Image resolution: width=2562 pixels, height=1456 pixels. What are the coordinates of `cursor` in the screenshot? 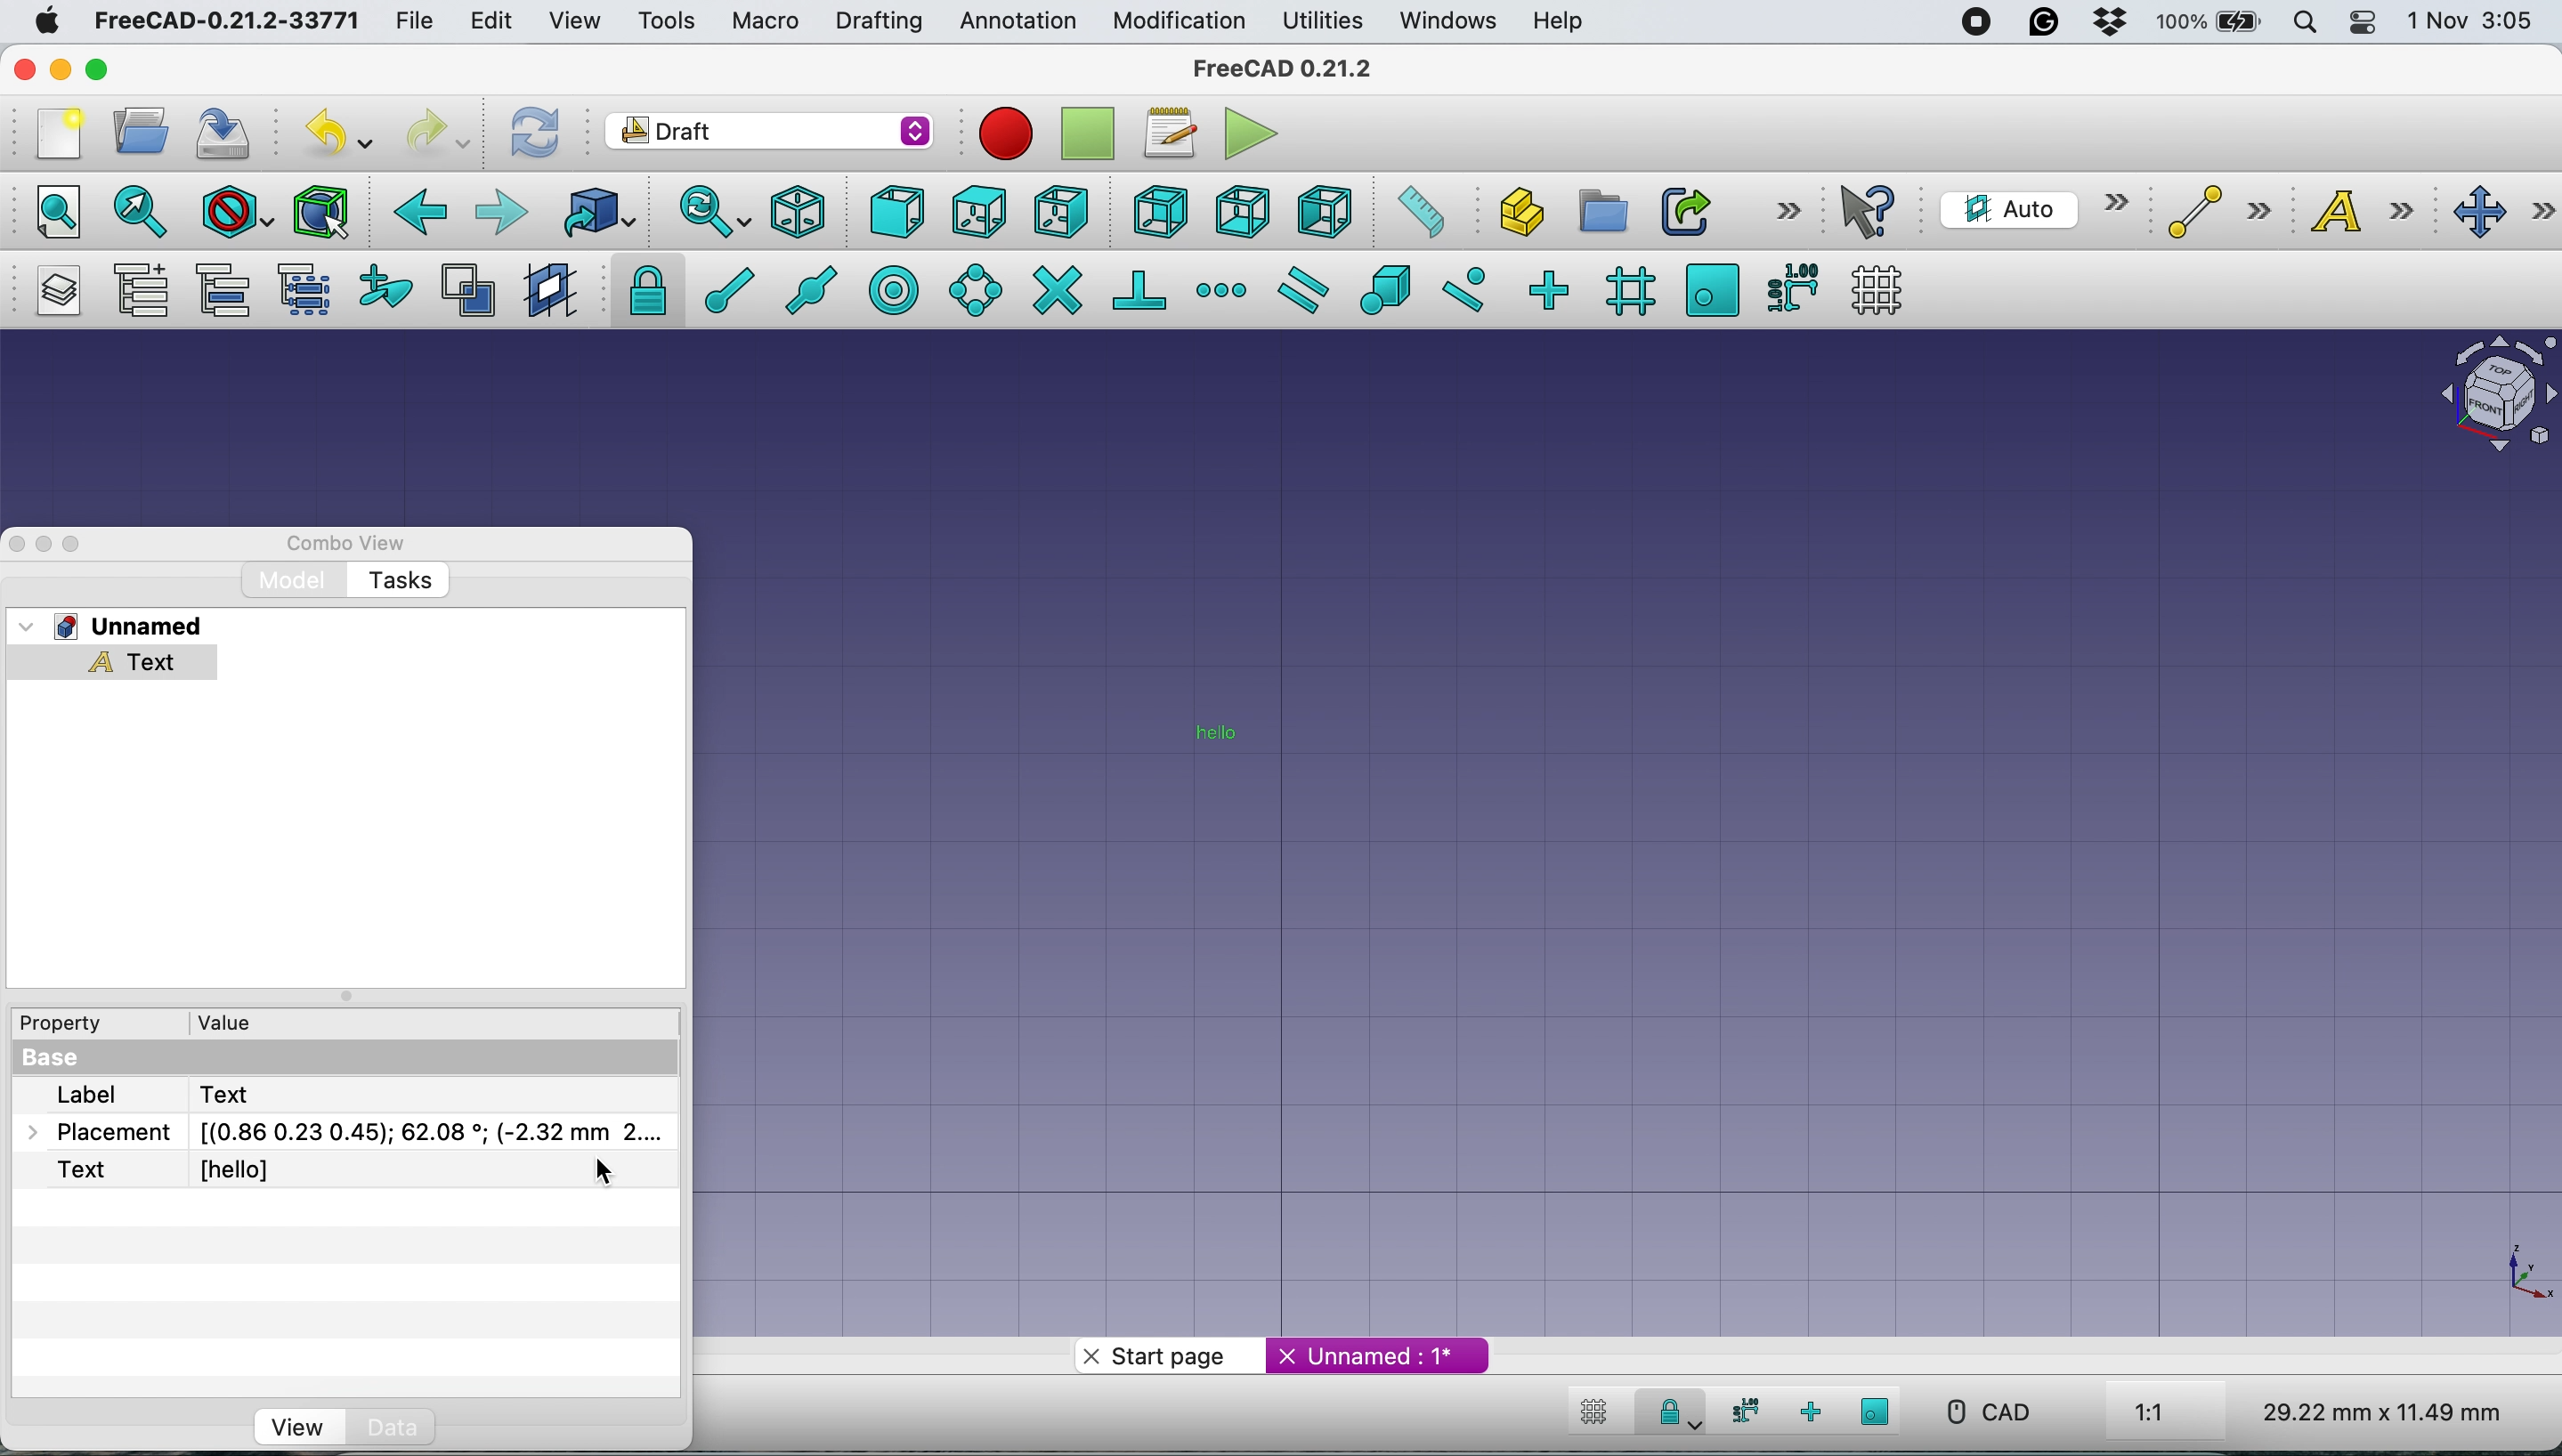 It's located at (599, 1173).